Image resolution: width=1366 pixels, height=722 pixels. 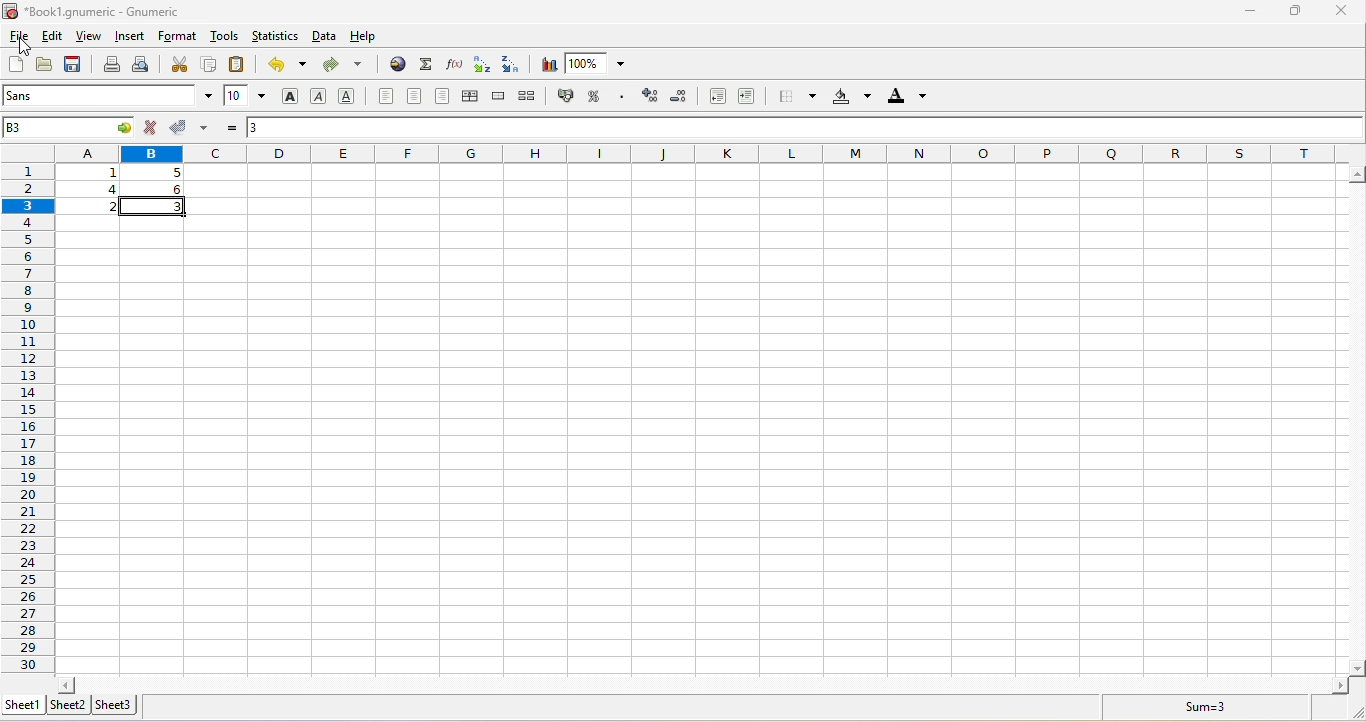 What do you see at coordinates (73, 65) in the screenshot?
I see `save` at bounding box center [73, 65].